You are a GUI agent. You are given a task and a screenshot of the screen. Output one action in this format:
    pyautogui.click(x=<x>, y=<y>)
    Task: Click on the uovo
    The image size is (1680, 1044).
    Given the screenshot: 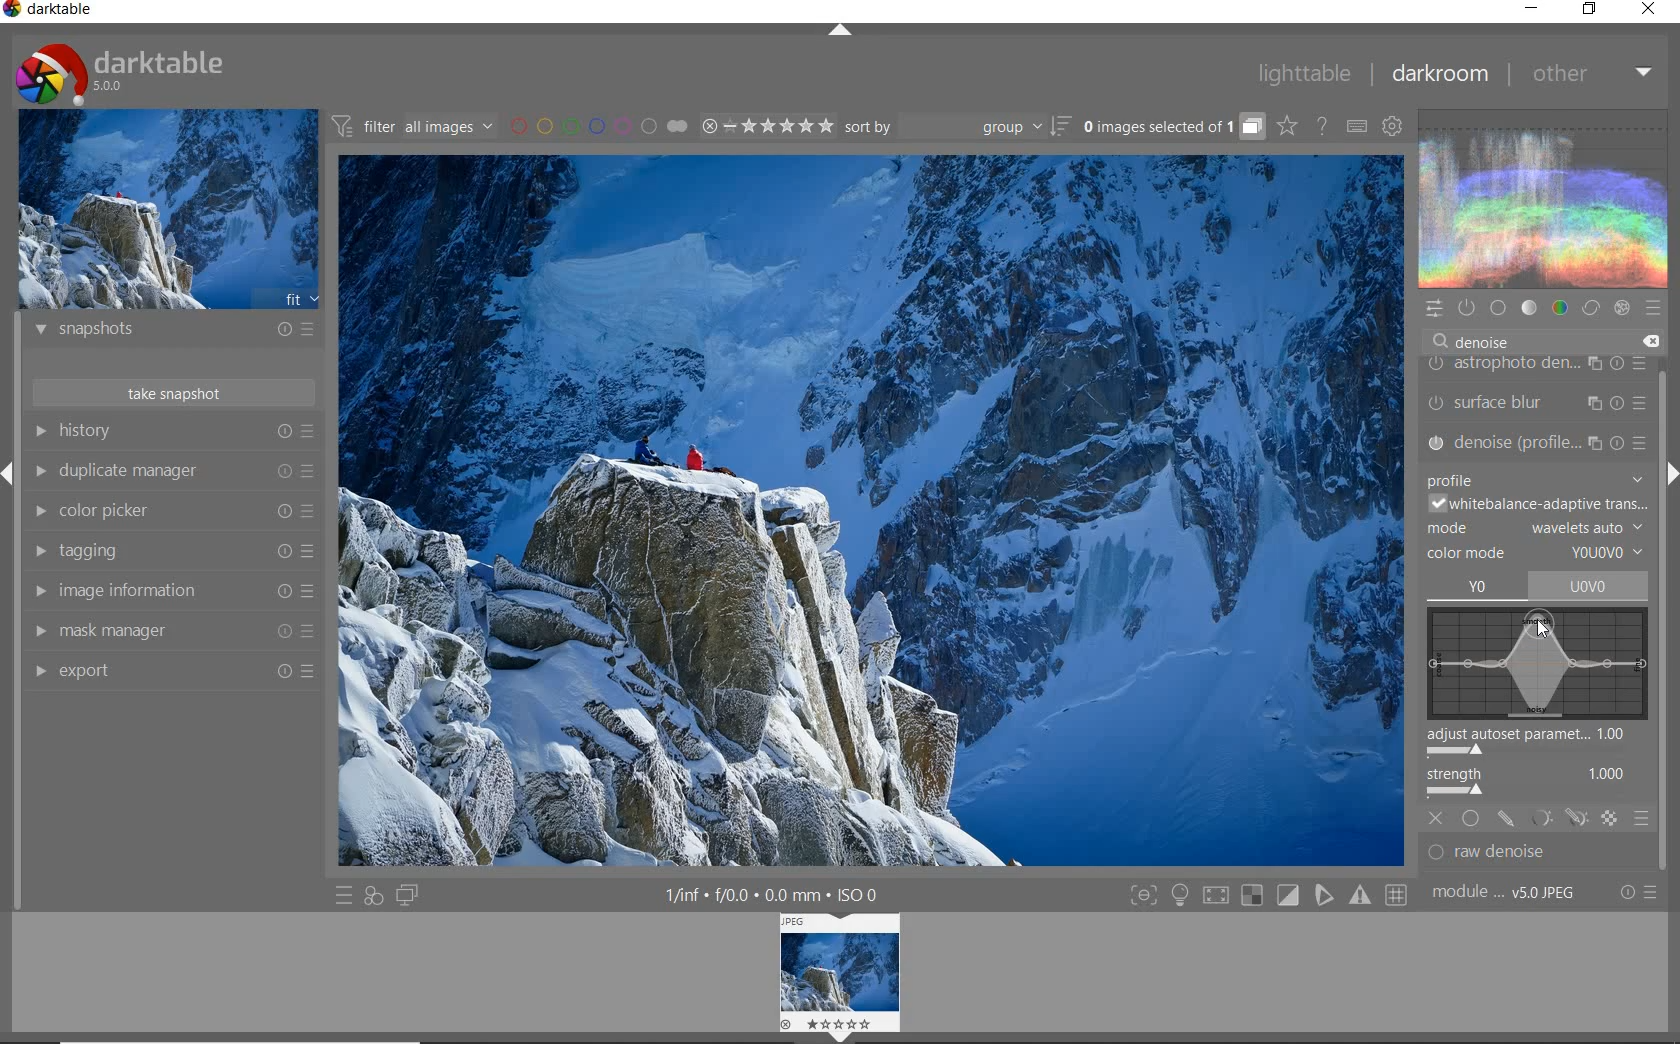 What is the action you would take?
    pyautogui.click(x=1592, y=585)
    